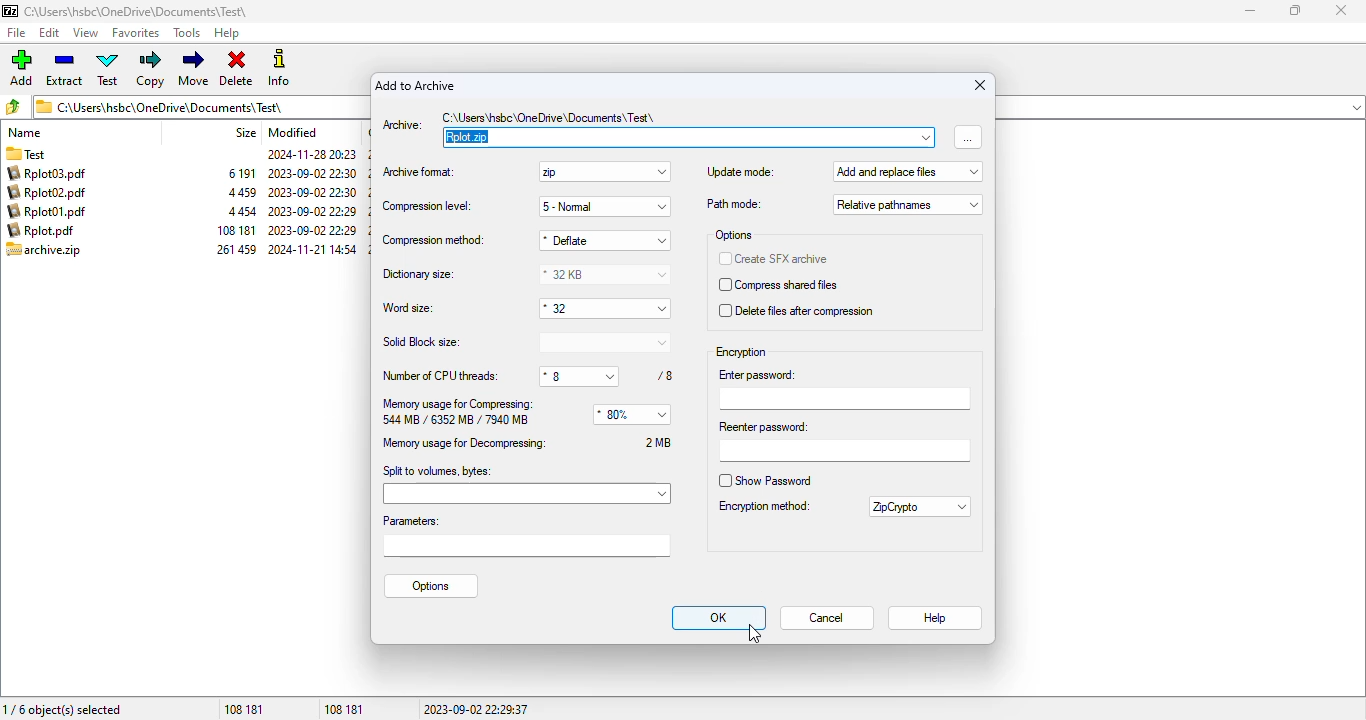 This screenshot has width=1366, height=720. I want to click on extract, so click(64, 68).